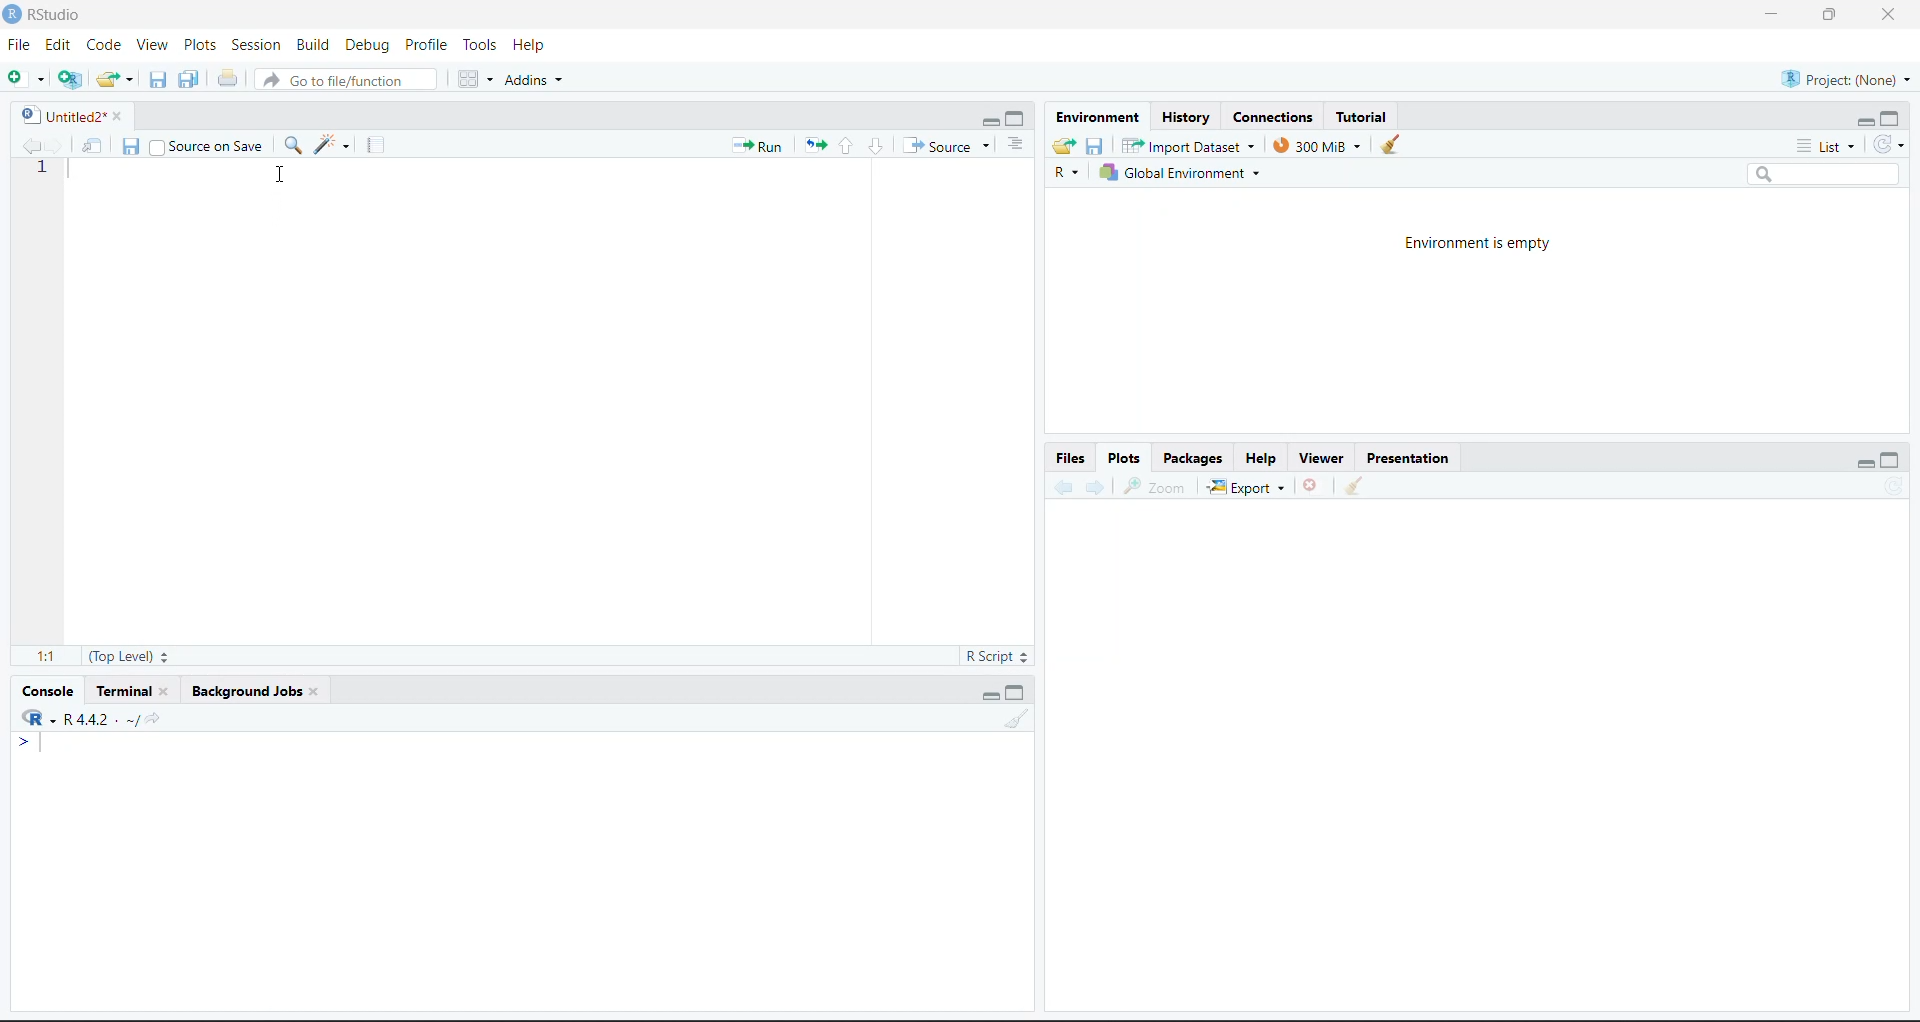 The height and width of the screenshot is (1022, 1920). What do you see at coordinates (57, 142) in the screenshot?
I see `go back to the next source location` at bounding box center [57, 142].